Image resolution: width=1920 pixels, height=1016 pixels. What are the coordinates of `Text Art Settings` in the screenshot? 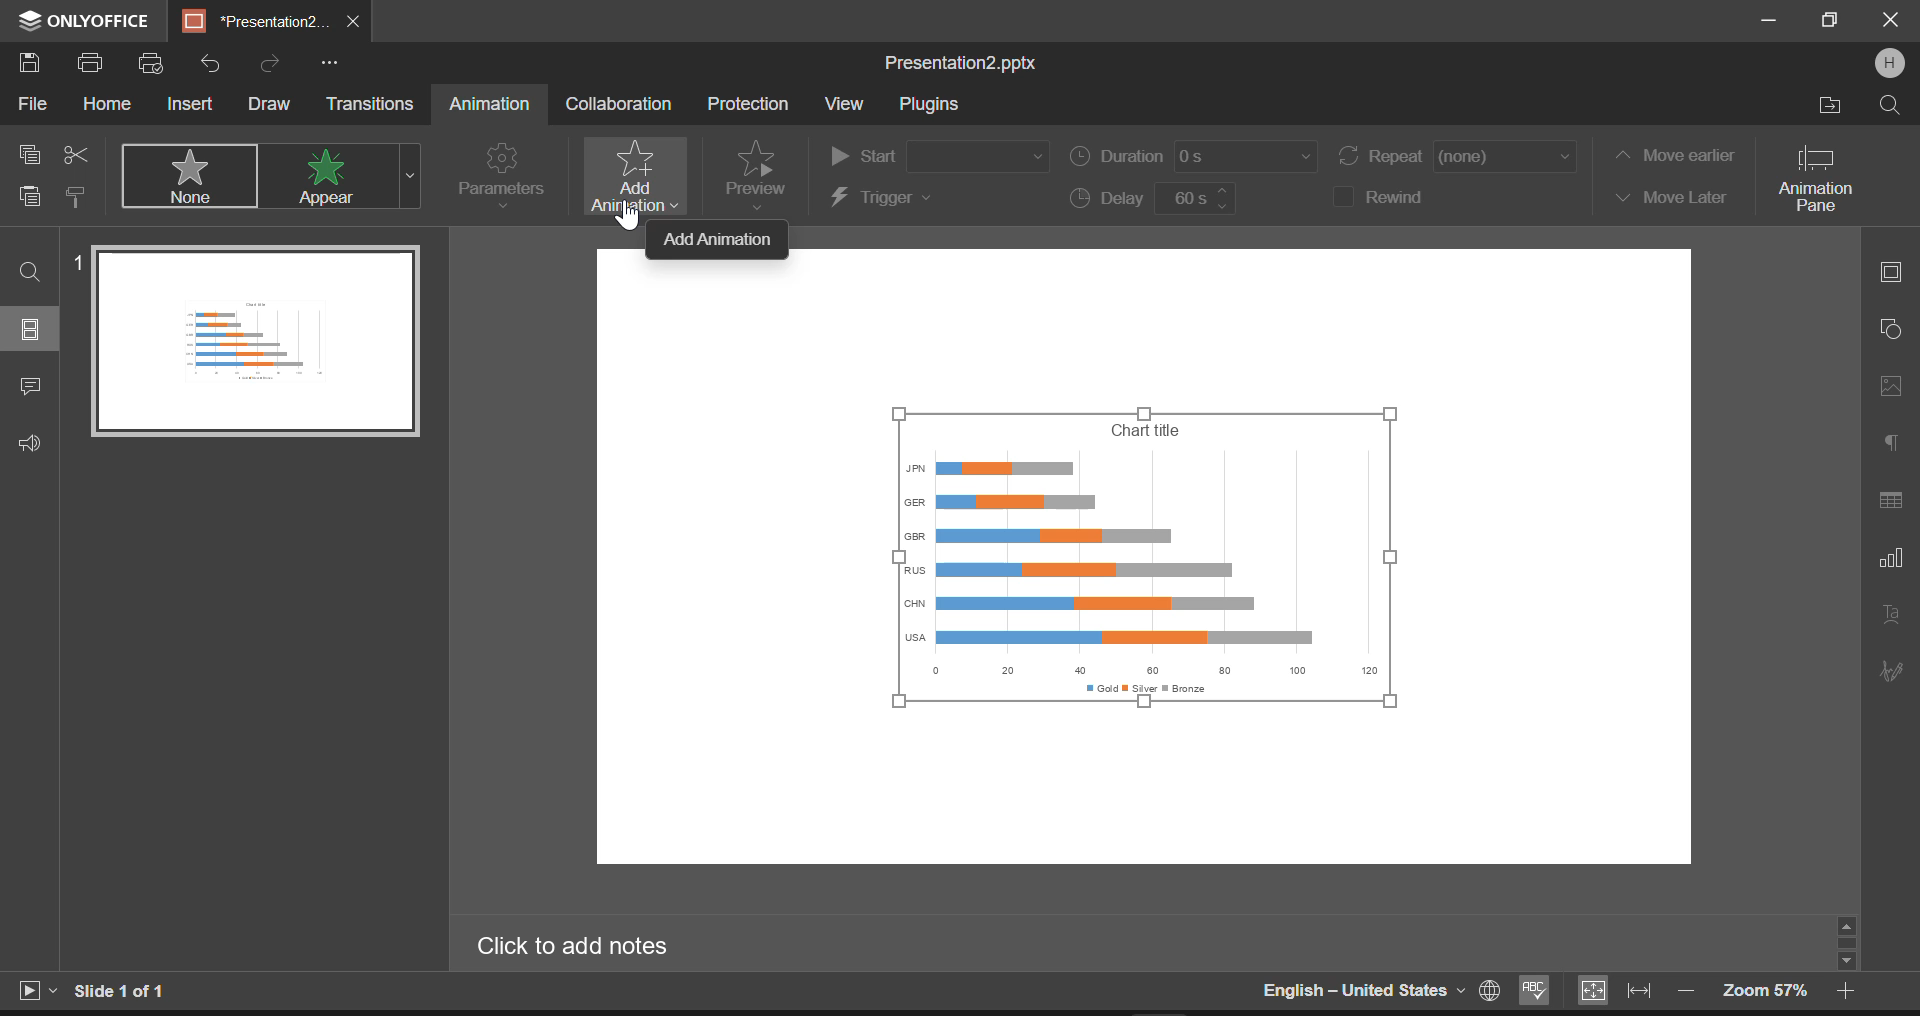 It's located at (1890, 617).